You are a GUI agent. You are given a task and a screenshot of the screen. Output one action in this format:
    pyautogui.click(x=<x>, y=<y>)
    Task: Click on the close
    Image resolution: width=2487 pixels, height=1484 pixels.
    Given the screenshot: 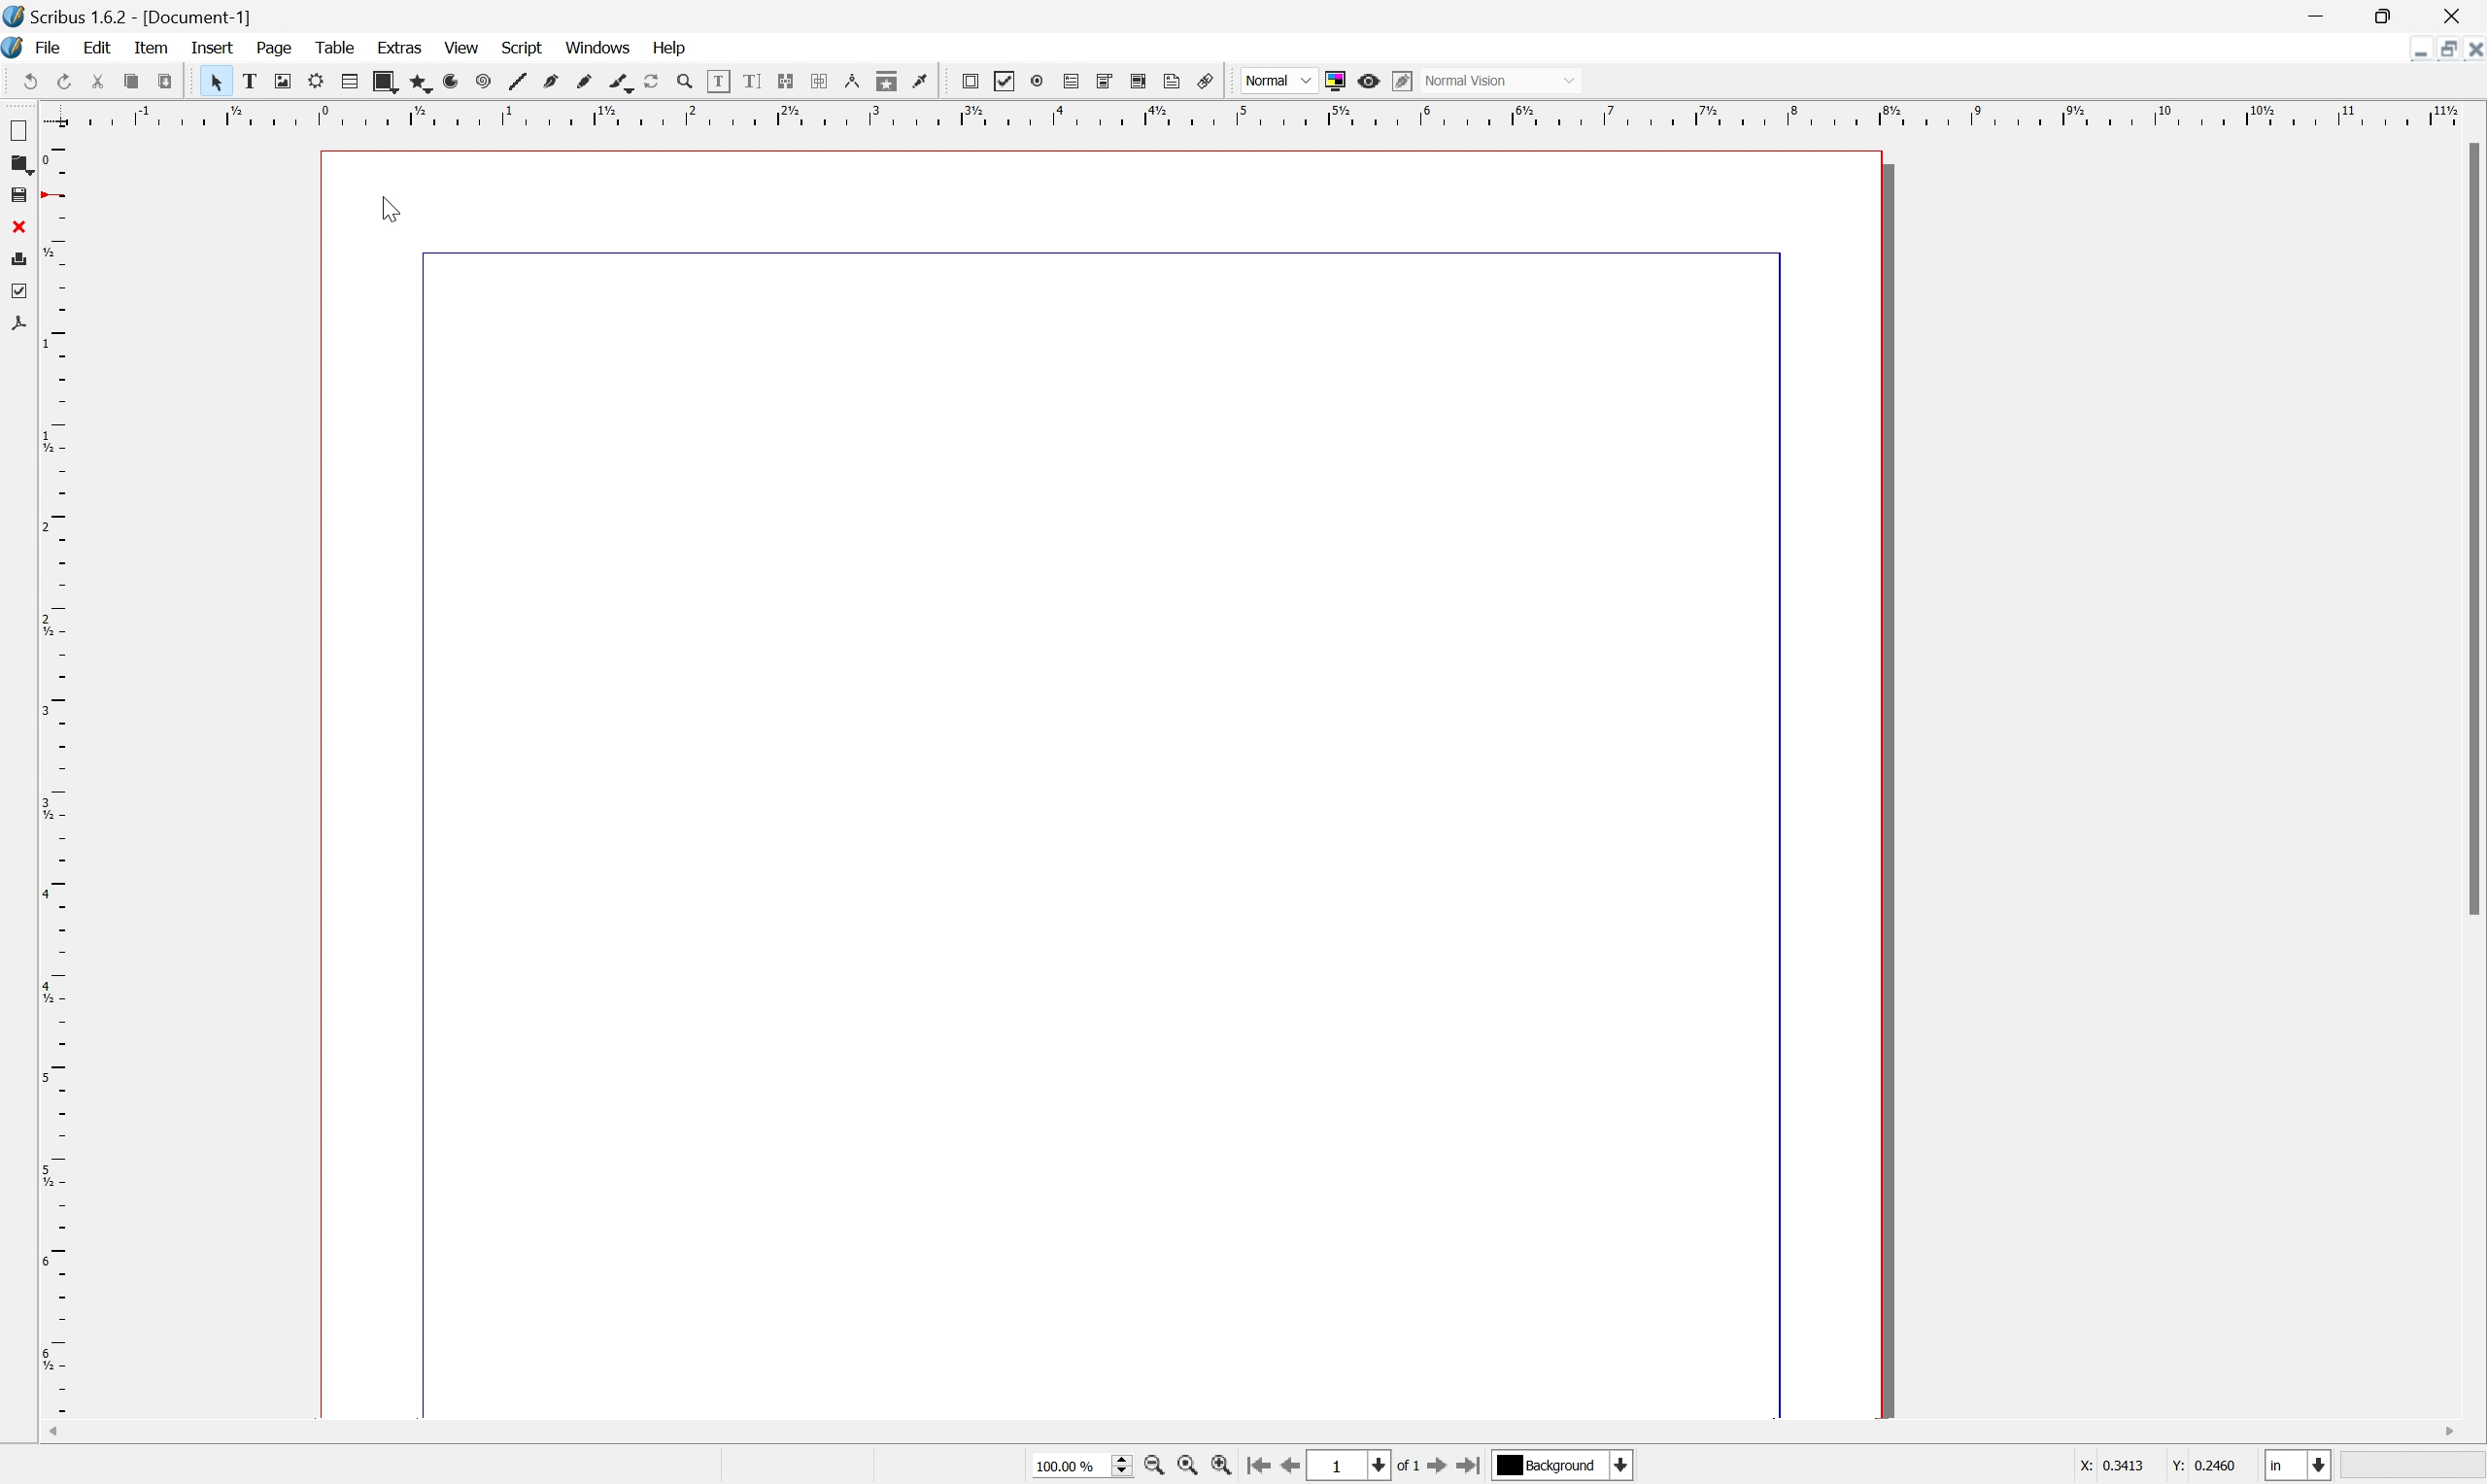 What is the action you would take?
    pyautogui.click(x=25, y=224)
    